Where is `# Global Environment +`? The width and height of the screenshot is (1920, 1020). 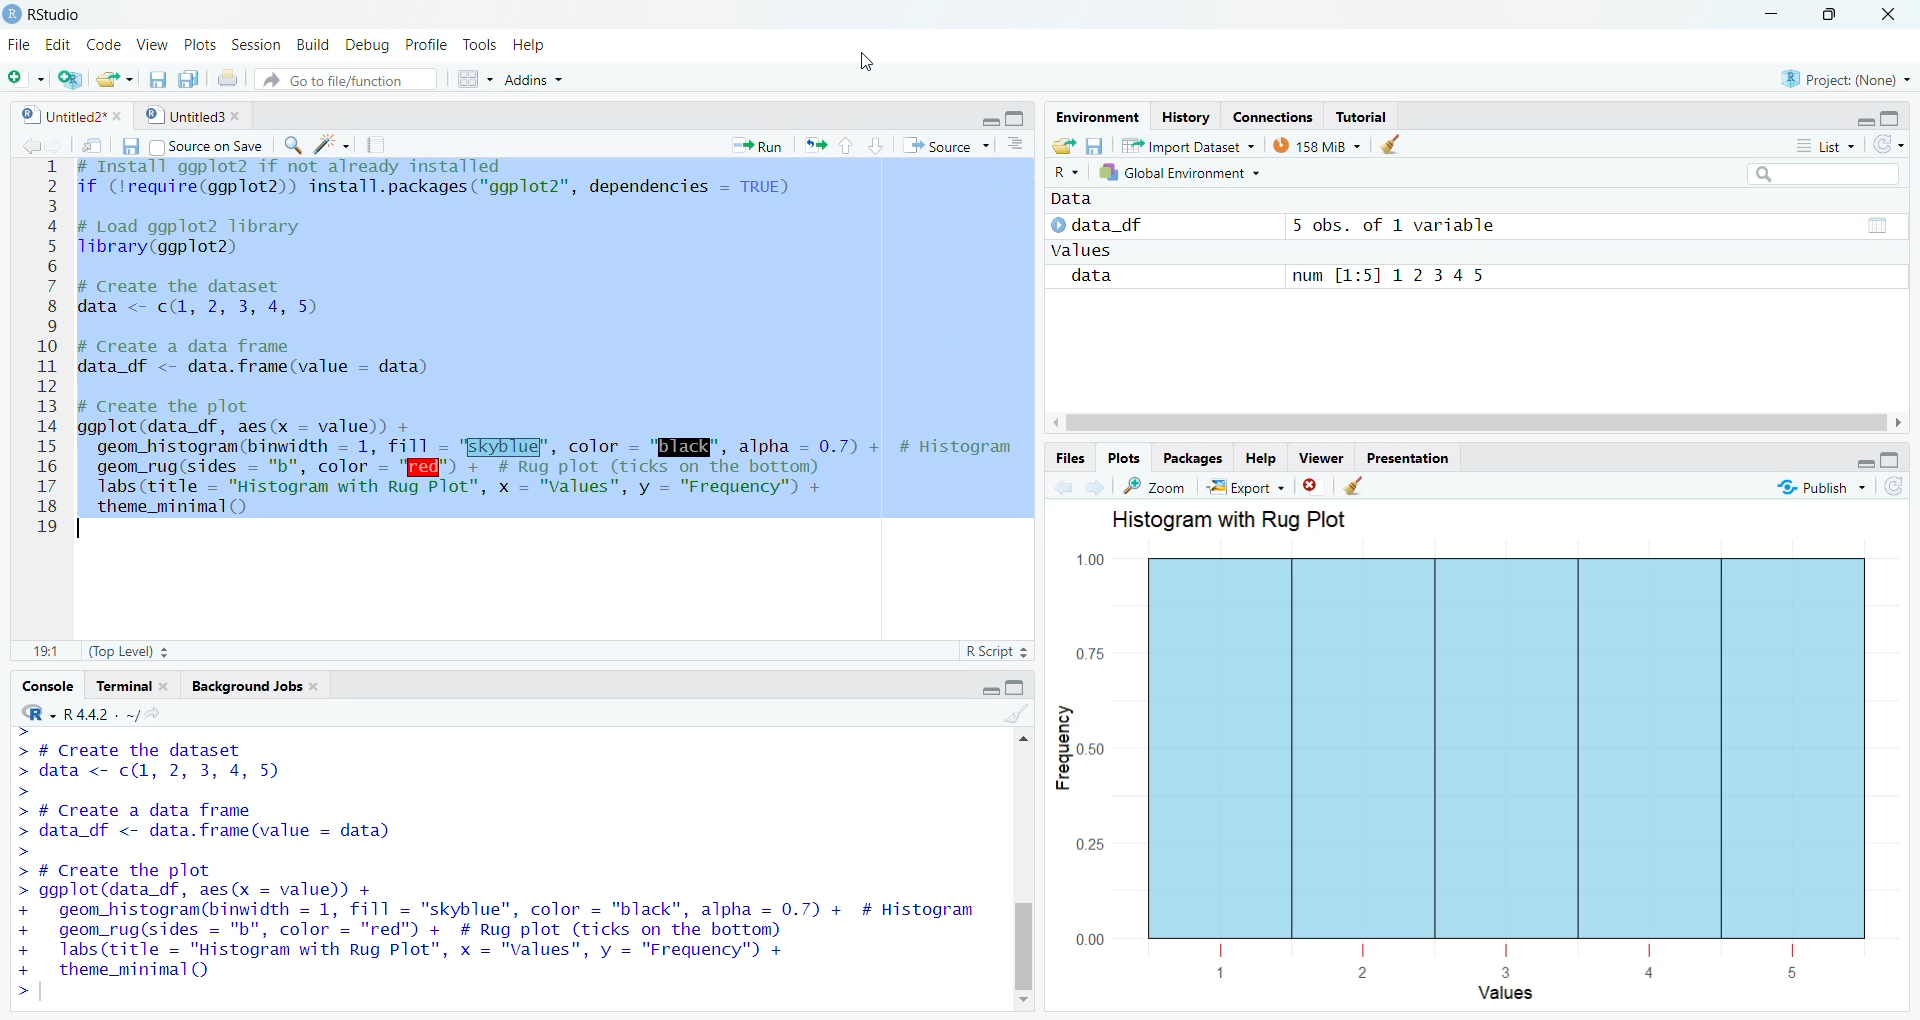
# Global Environment + is located at coordinates (1178, 170).